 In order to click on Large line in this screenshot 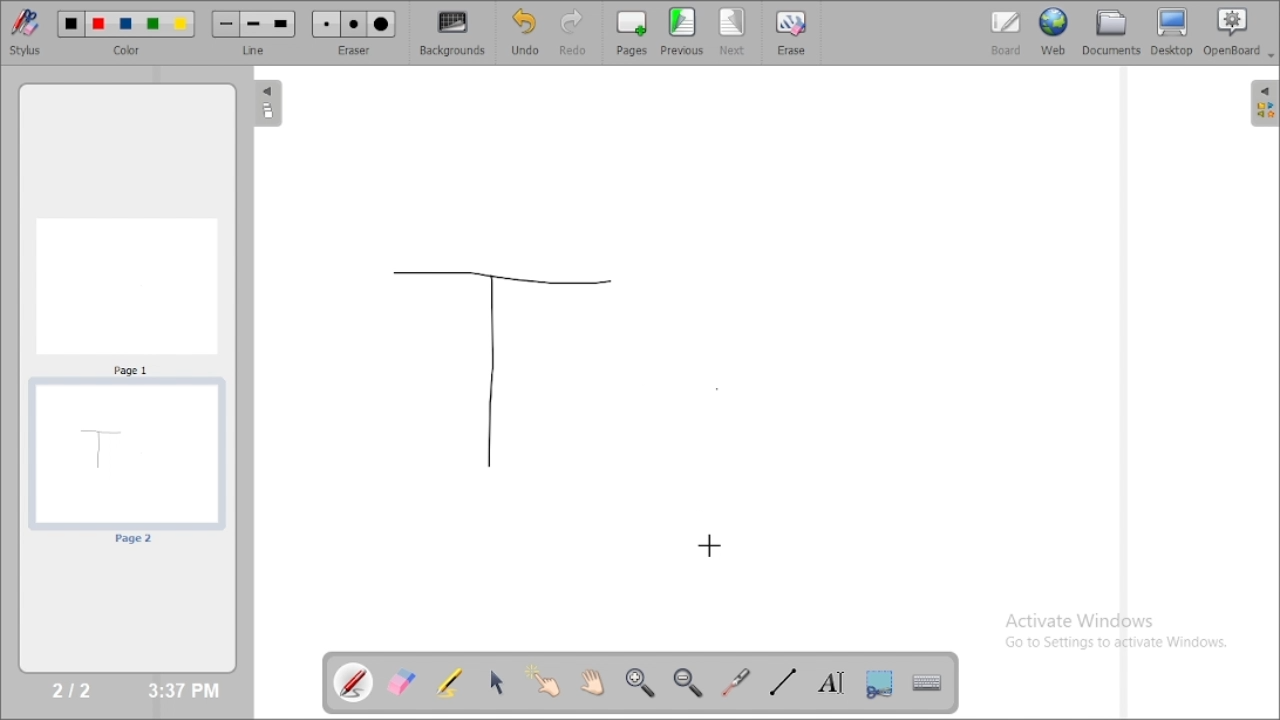, I will do `click(282, 25)`.